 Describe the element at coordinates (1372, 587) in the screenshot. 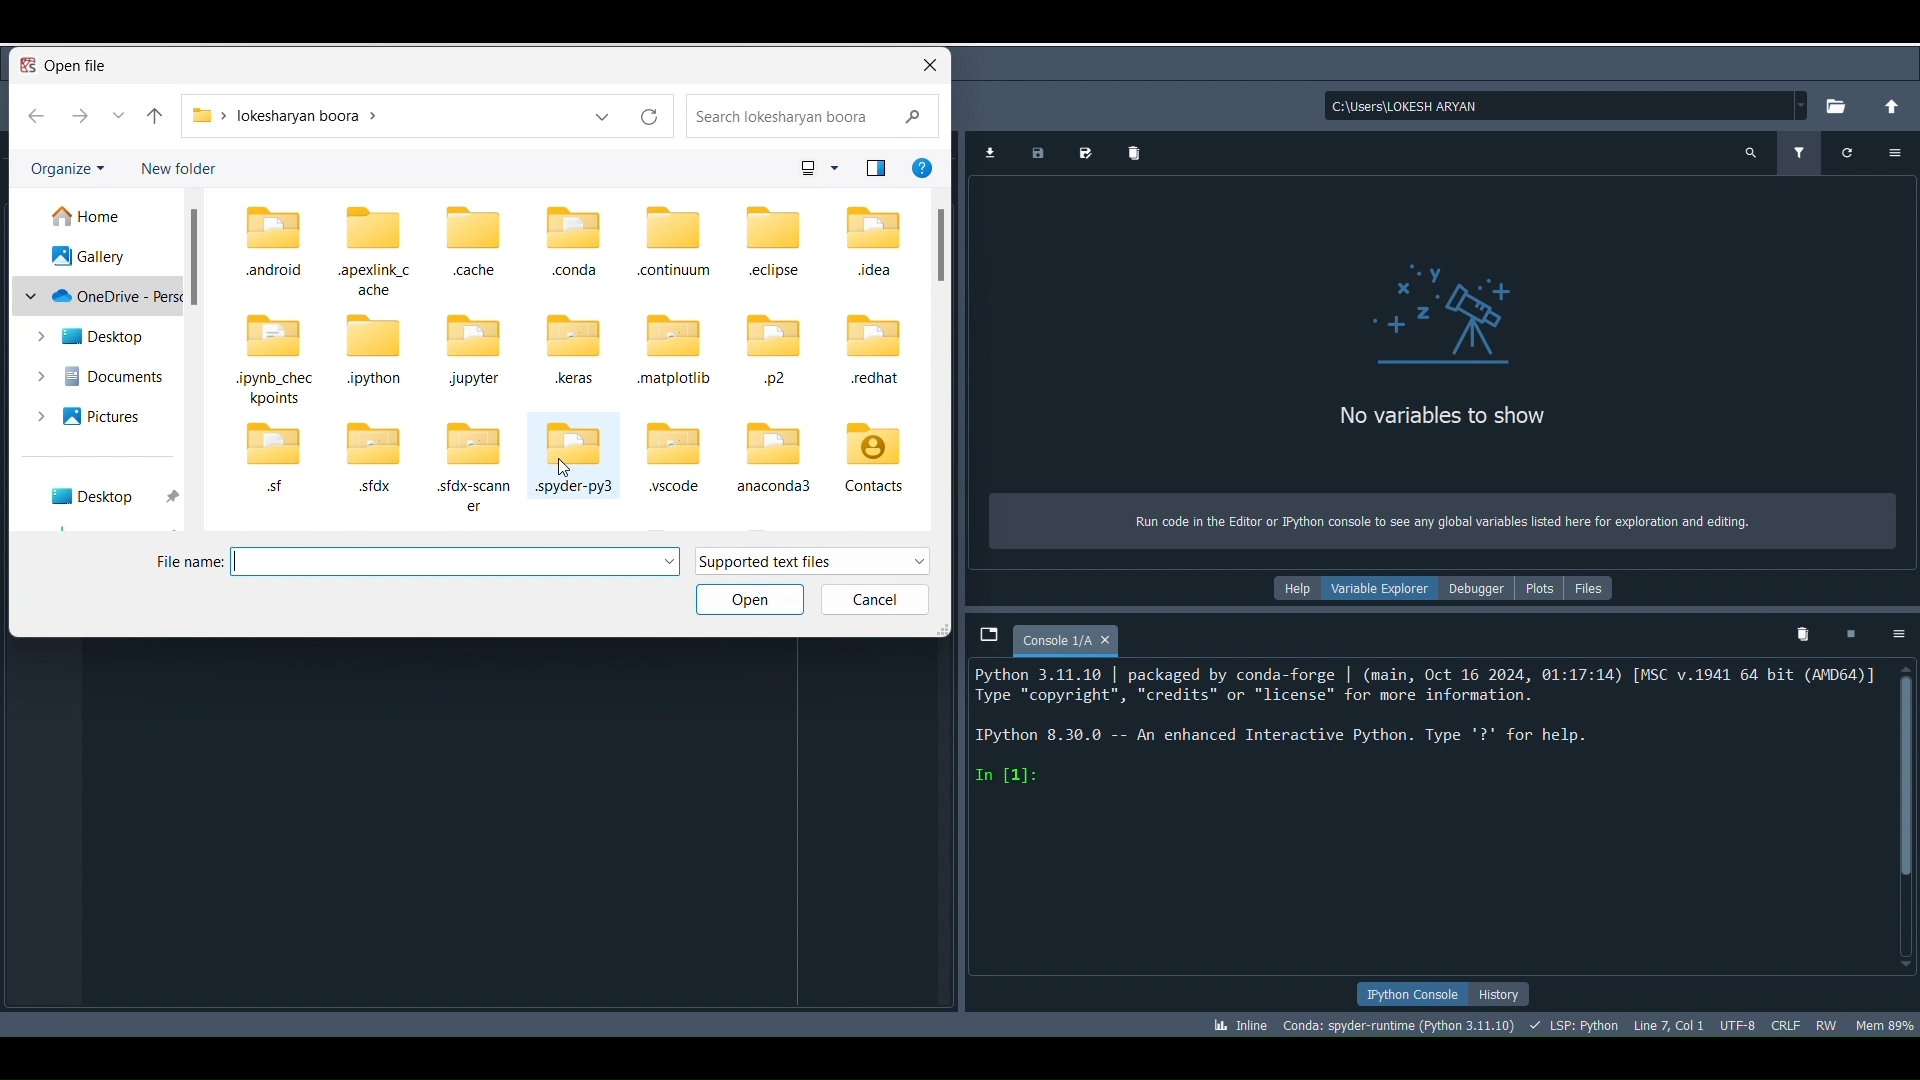

I see `Variable explorer` at that location.